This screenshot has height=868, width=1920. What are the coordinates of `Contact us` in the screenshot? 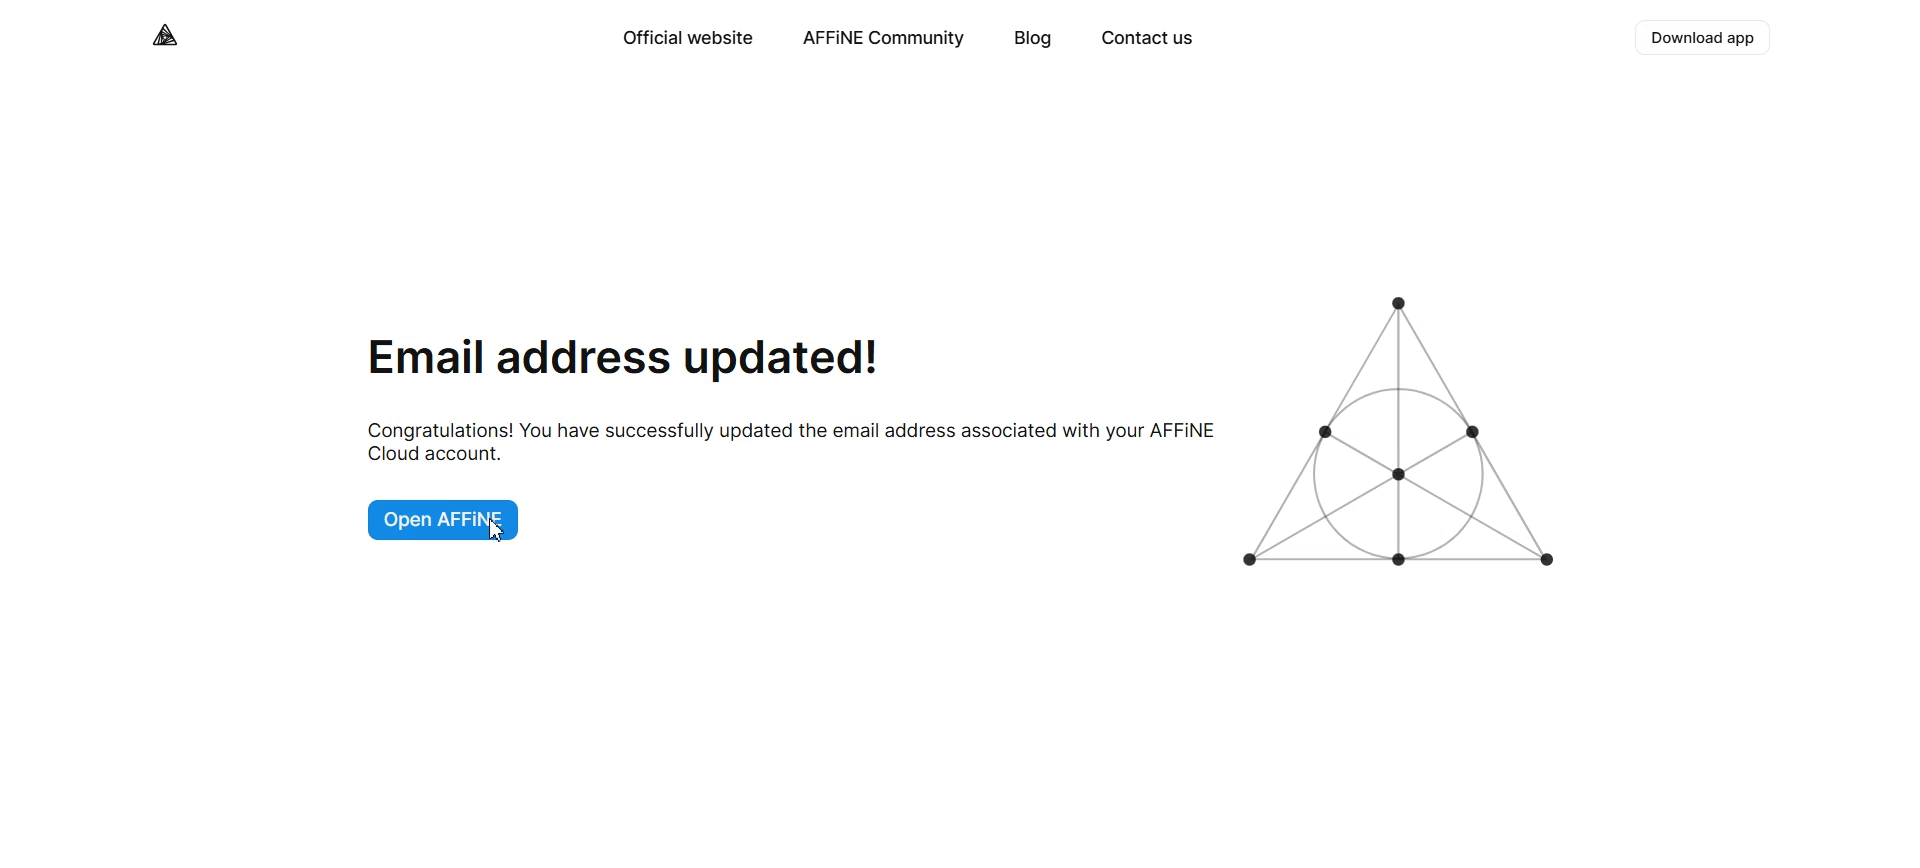 It's located at (1146, 40).